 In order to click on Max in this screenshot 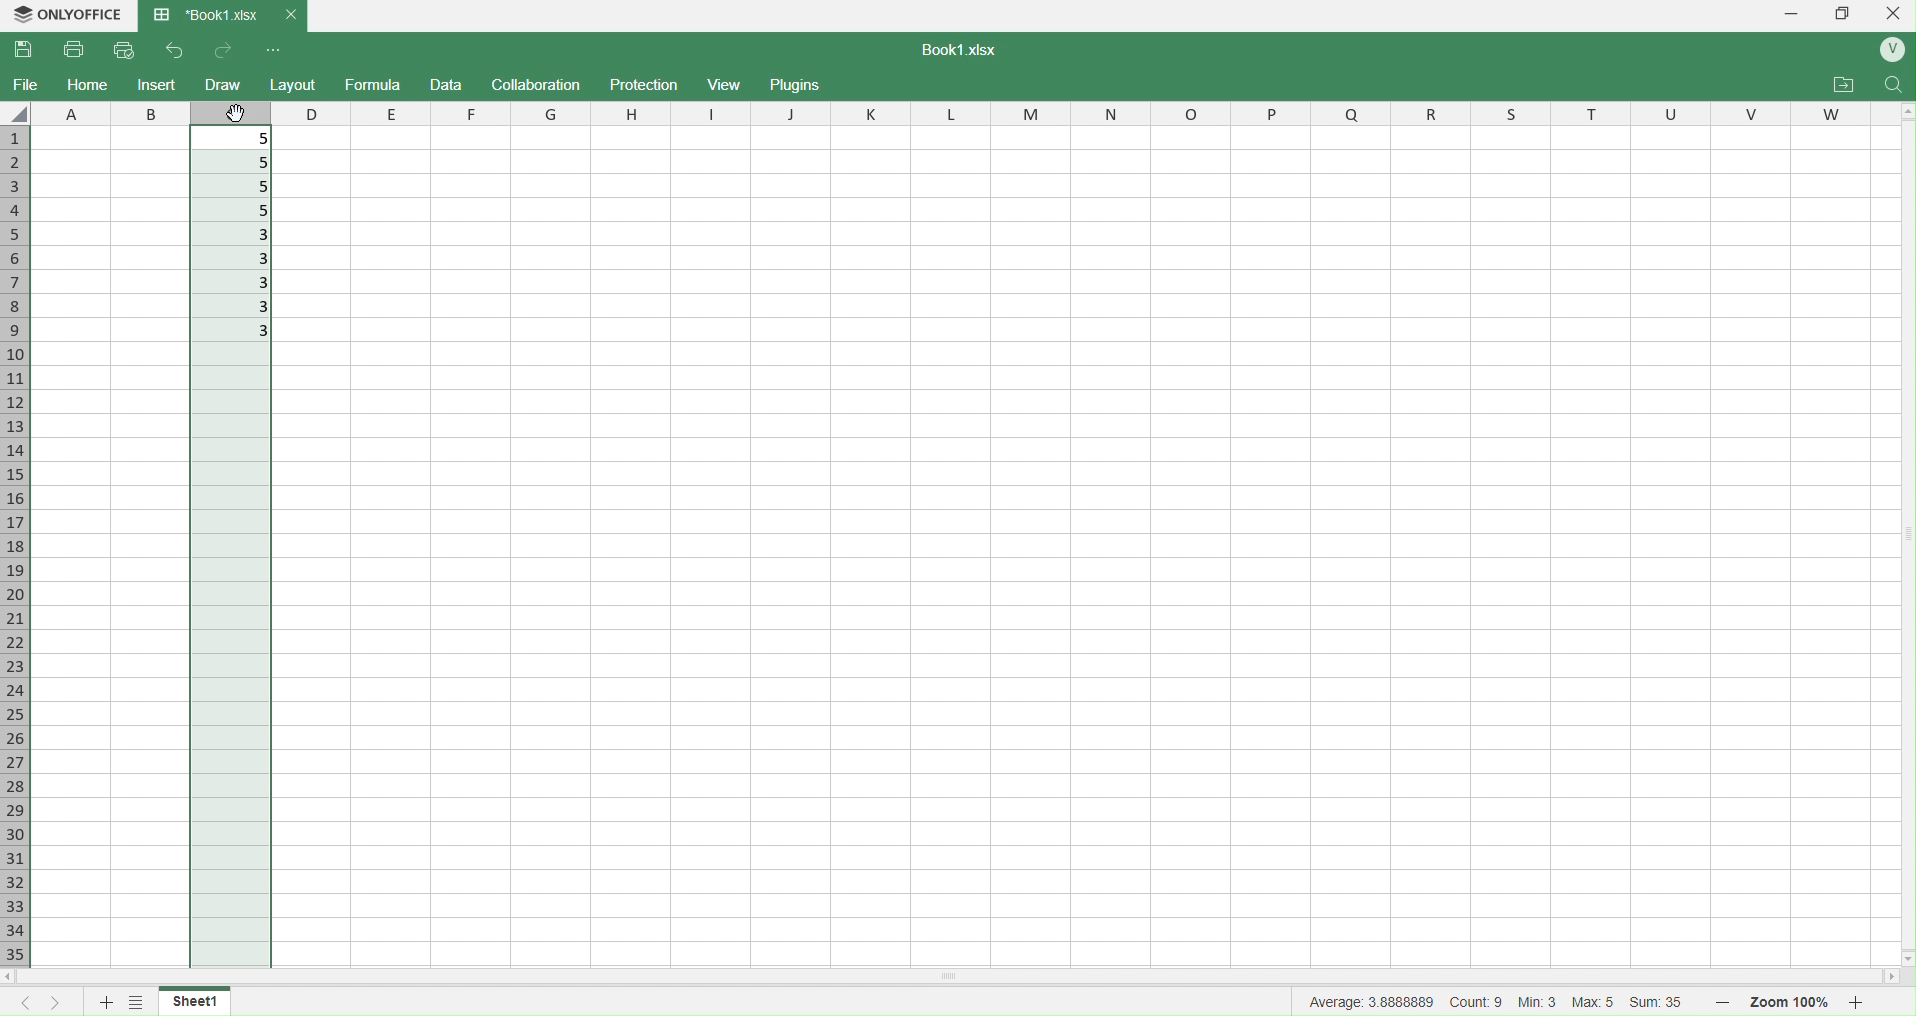, I will do `click(1596, 1001)`.